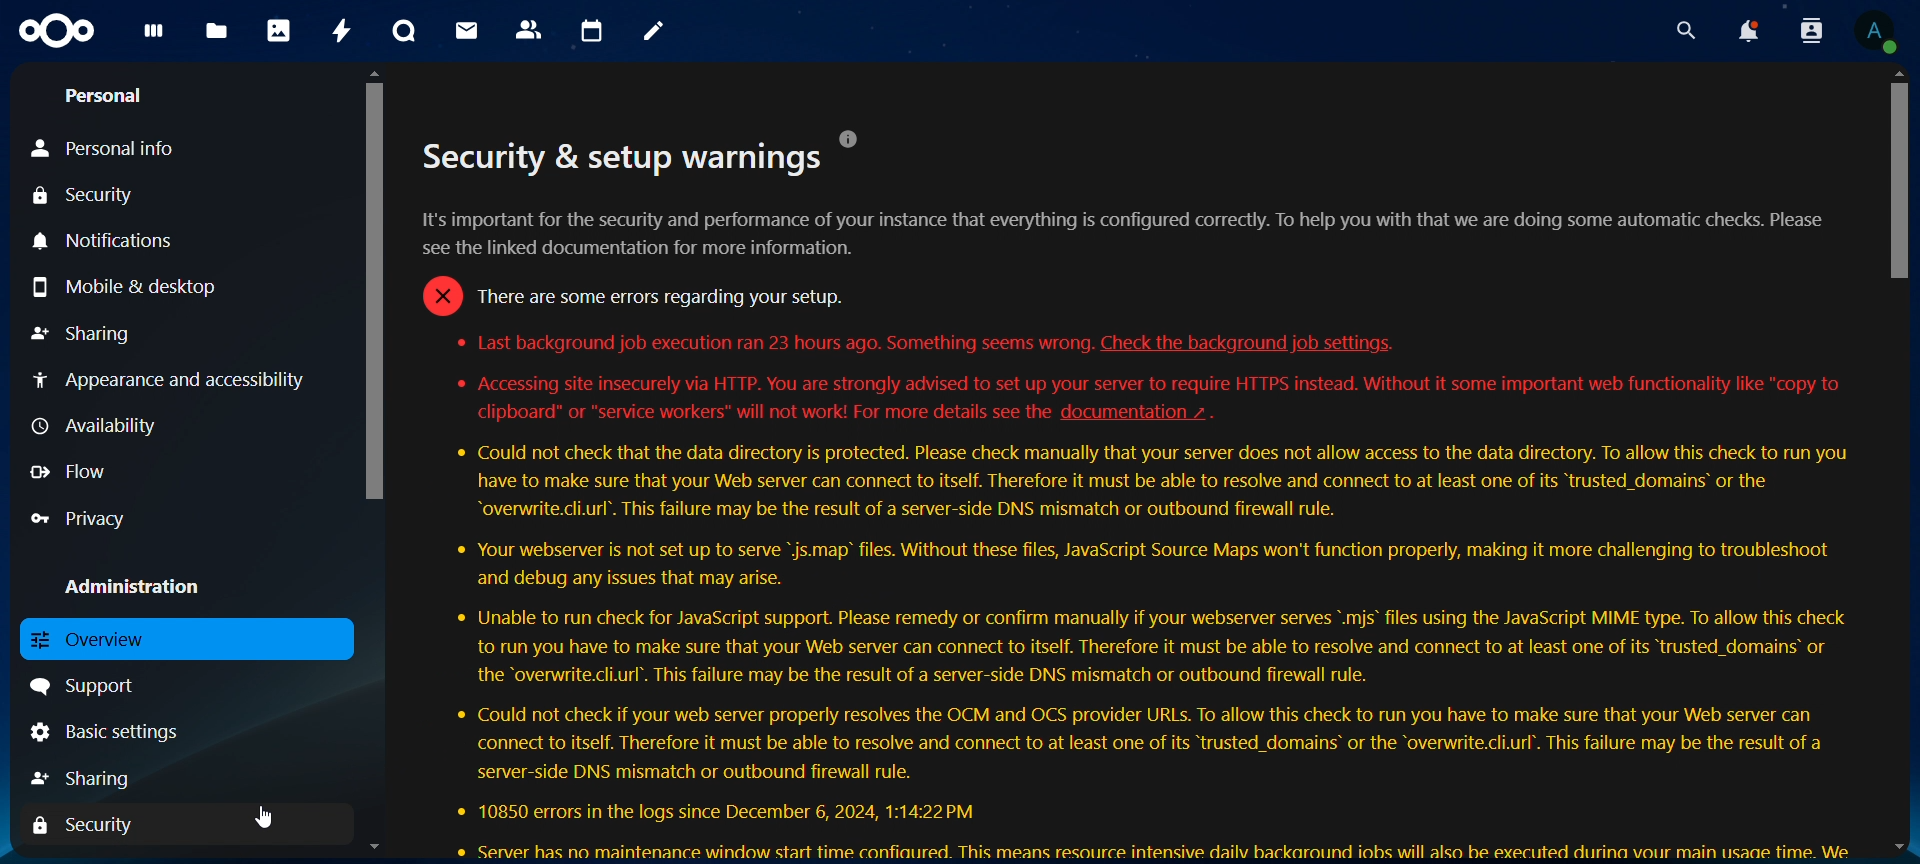 The image size is (1920, 864). Describe the element at coordinates (85, 824) in the screenshot. I see `security` at that location.